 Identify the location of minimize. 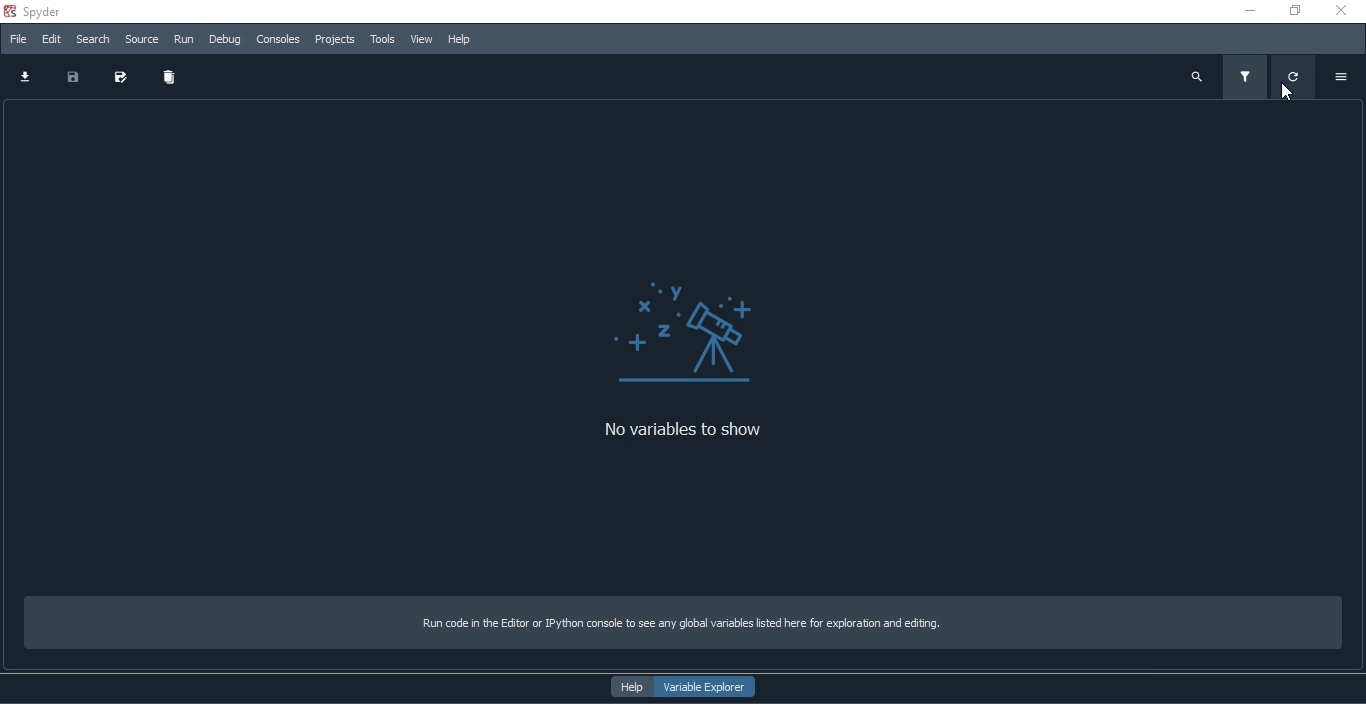
(1252, 12).